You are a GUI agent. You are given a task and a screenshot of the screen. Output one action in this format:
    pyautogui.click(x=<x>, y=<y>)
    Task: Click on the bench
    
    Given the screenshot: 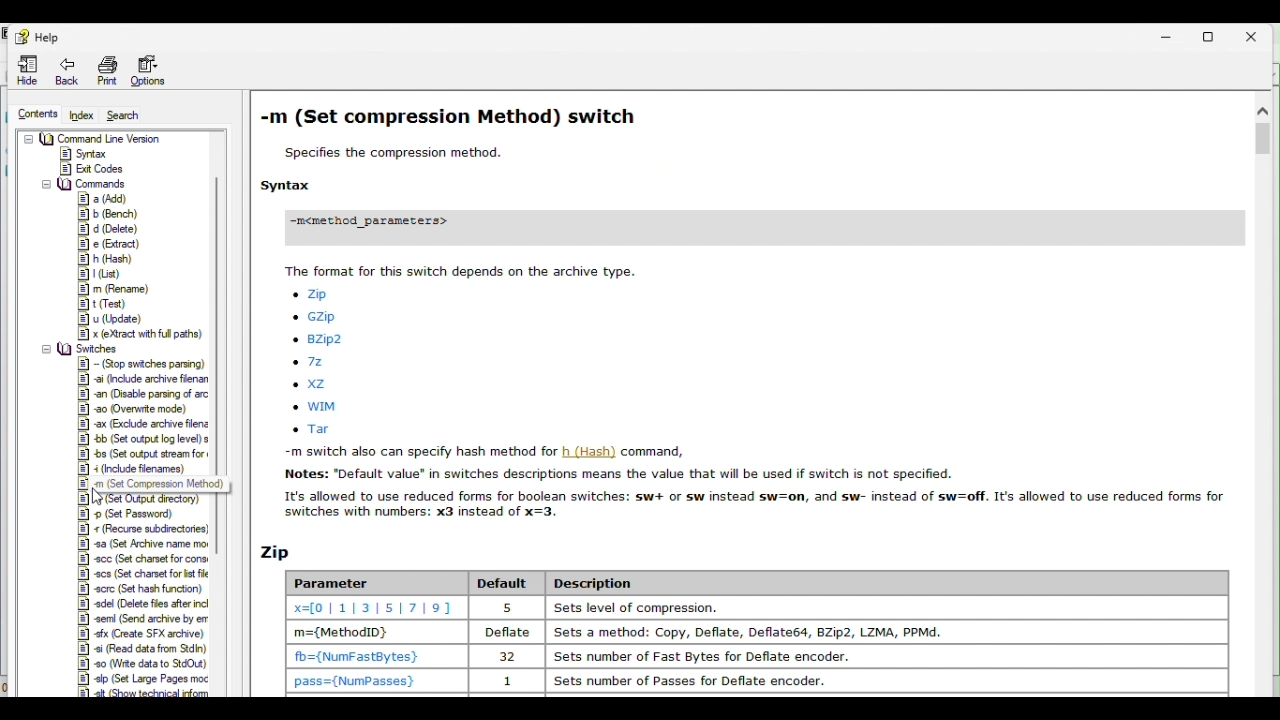 What is the action you would take?
    pyautogui.click(x=108, y=214)
    